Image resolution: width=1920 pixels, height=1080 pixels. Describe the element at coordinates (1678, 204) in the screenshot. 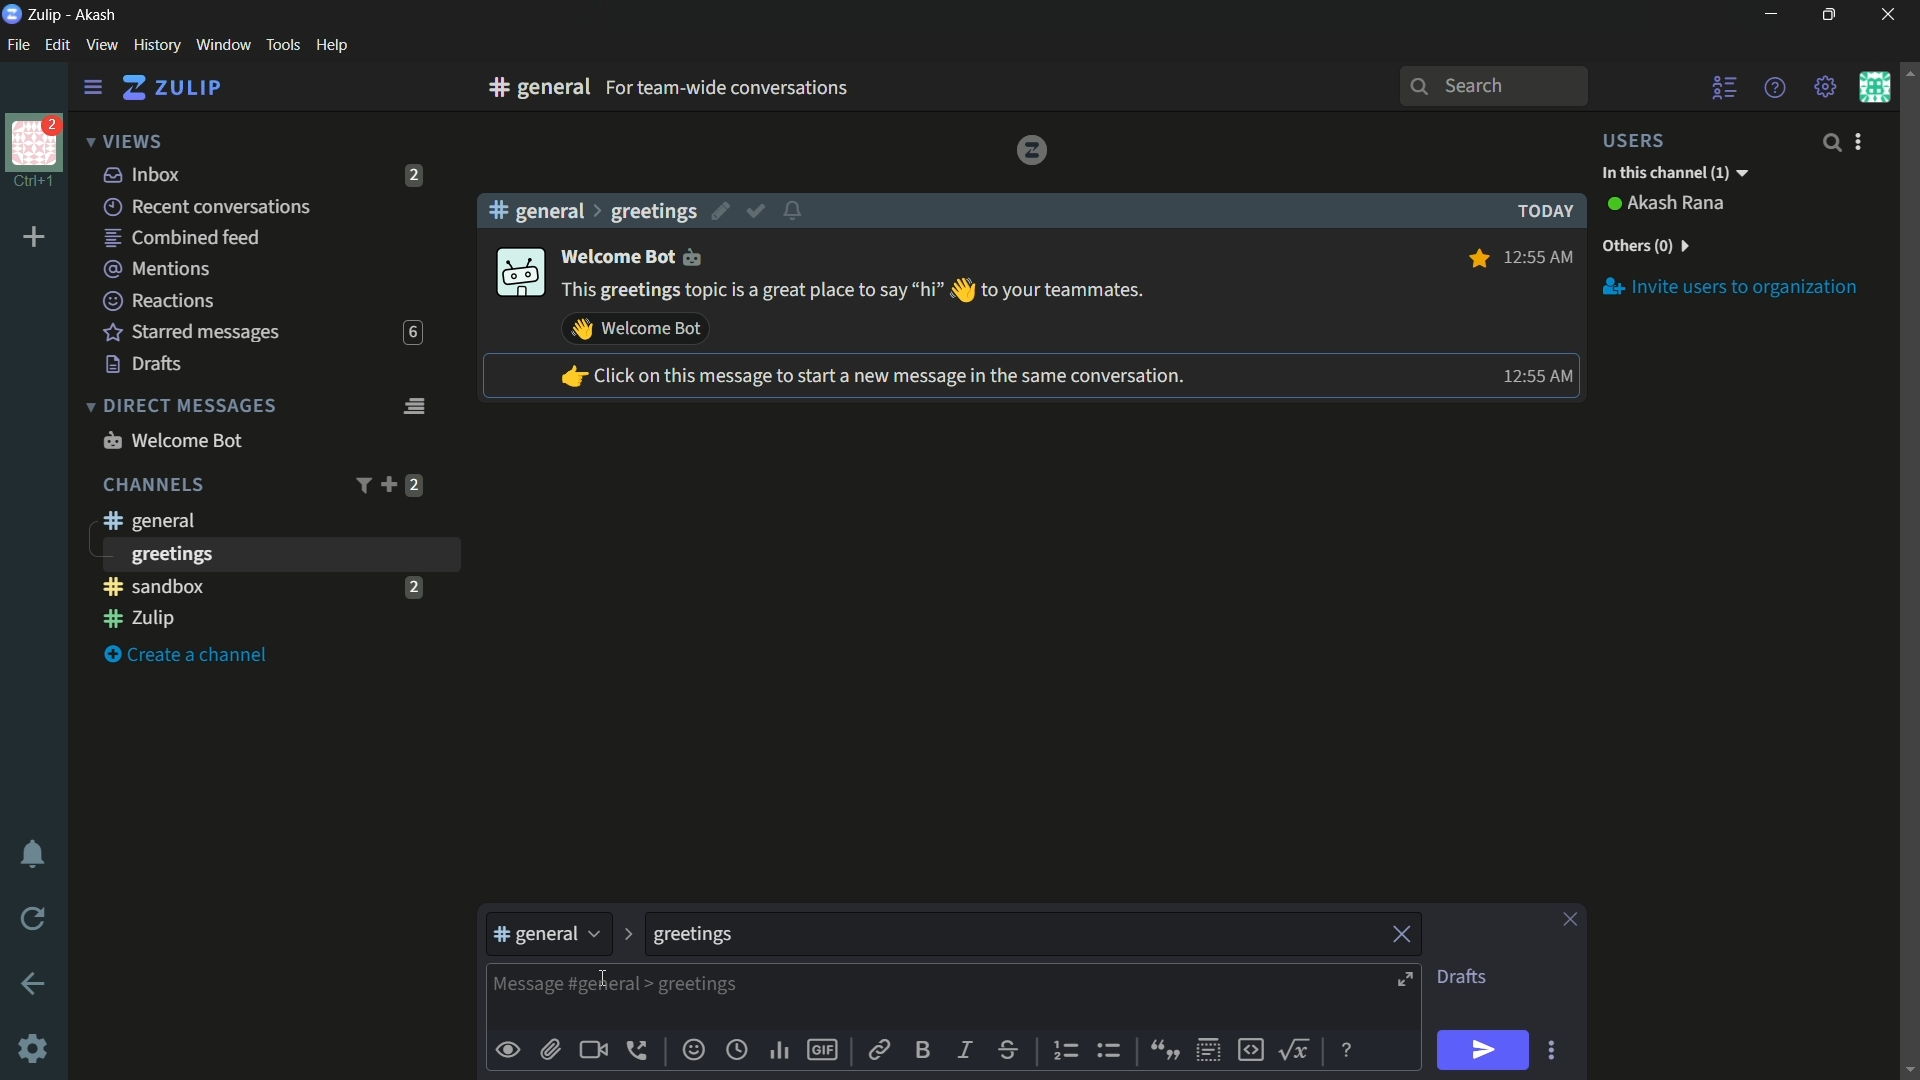

I see `Akash rana` at that location.